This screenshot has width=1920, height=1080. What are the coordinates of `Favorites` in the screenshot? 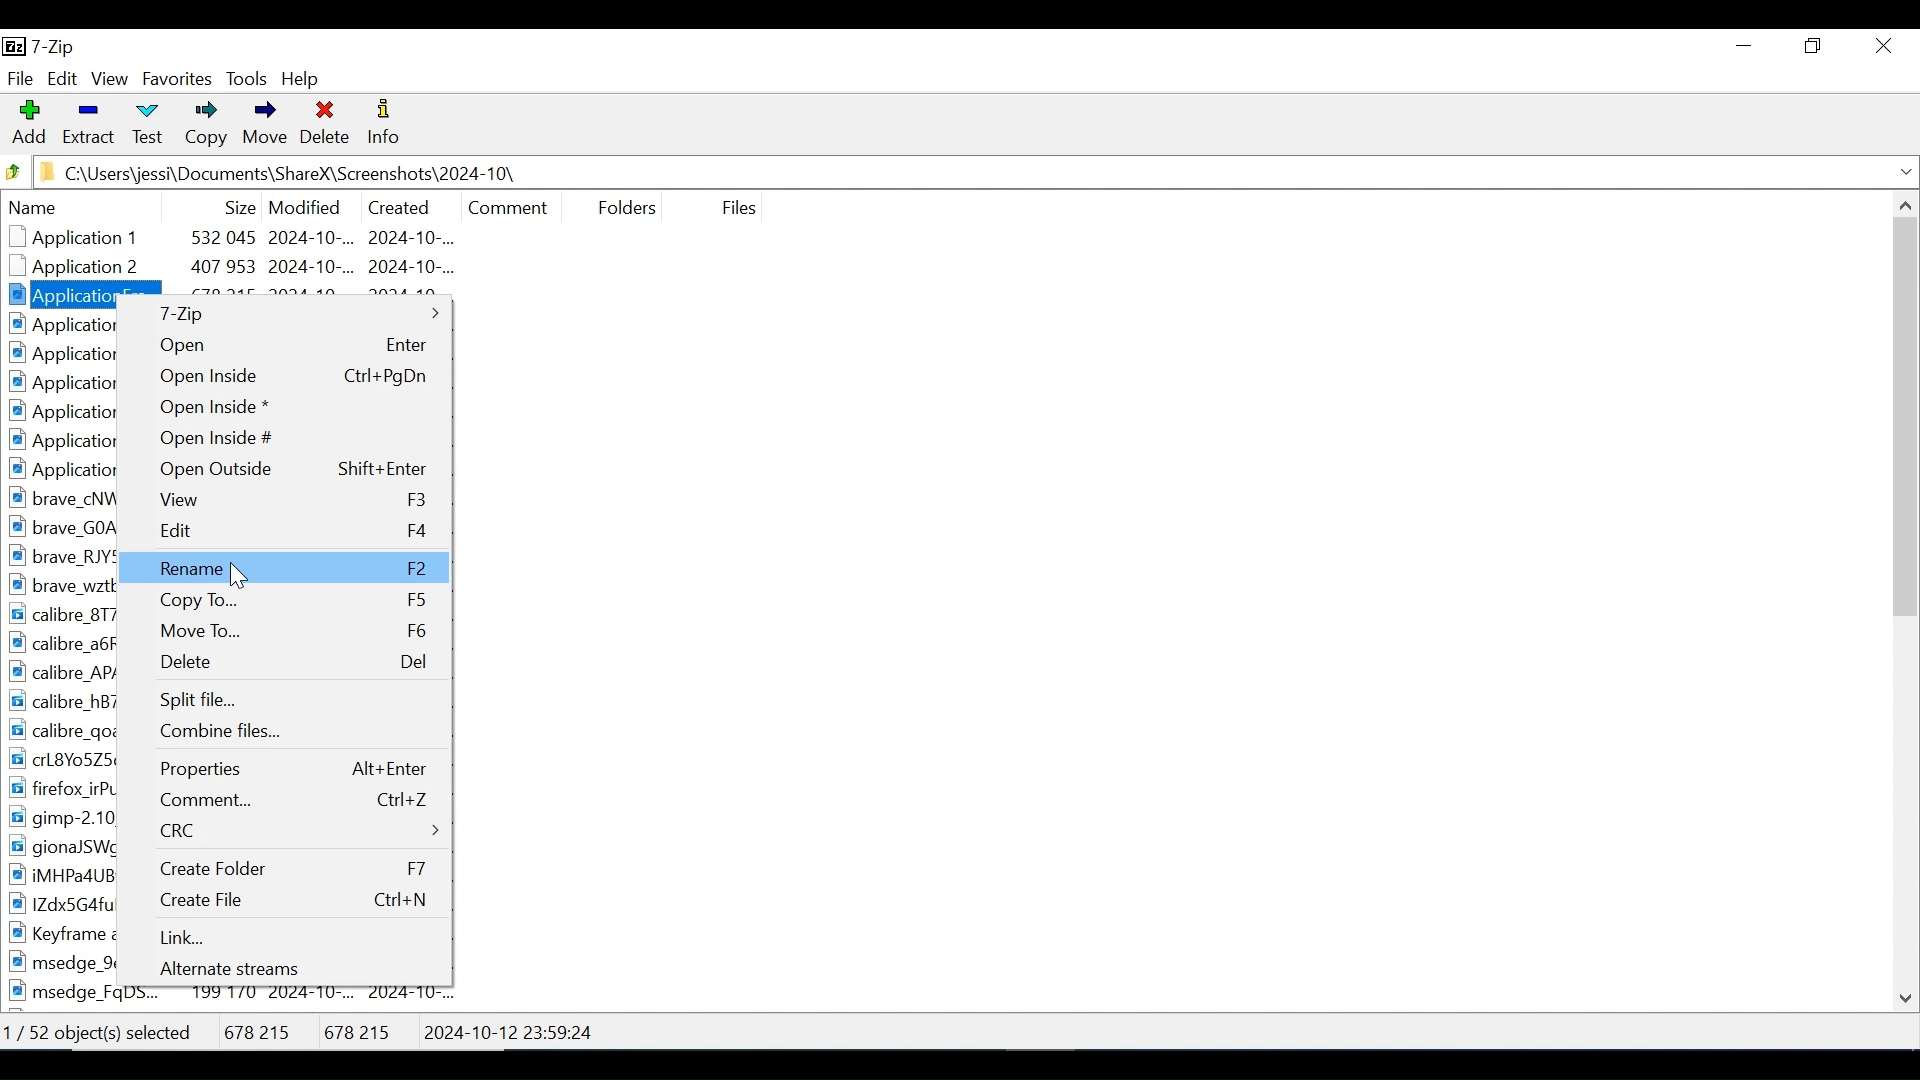 It's located at (176, 79).